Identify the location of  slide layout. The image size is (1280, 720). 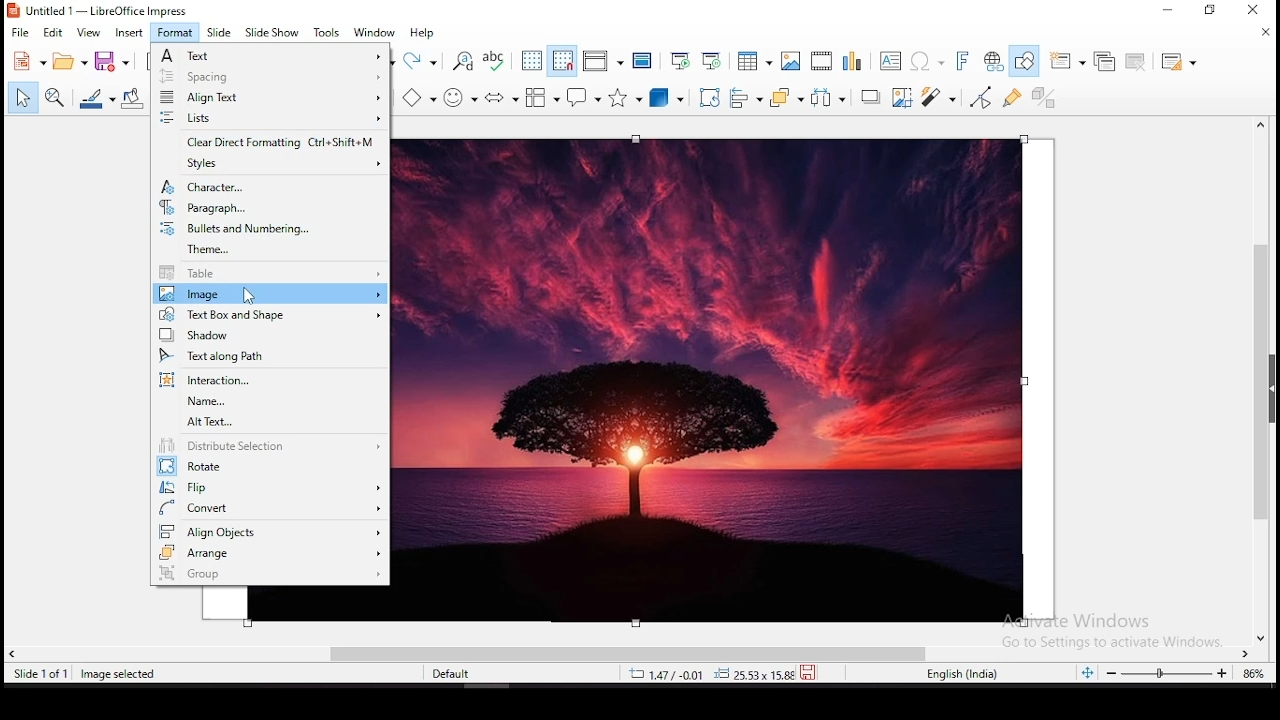
(1178, 62).